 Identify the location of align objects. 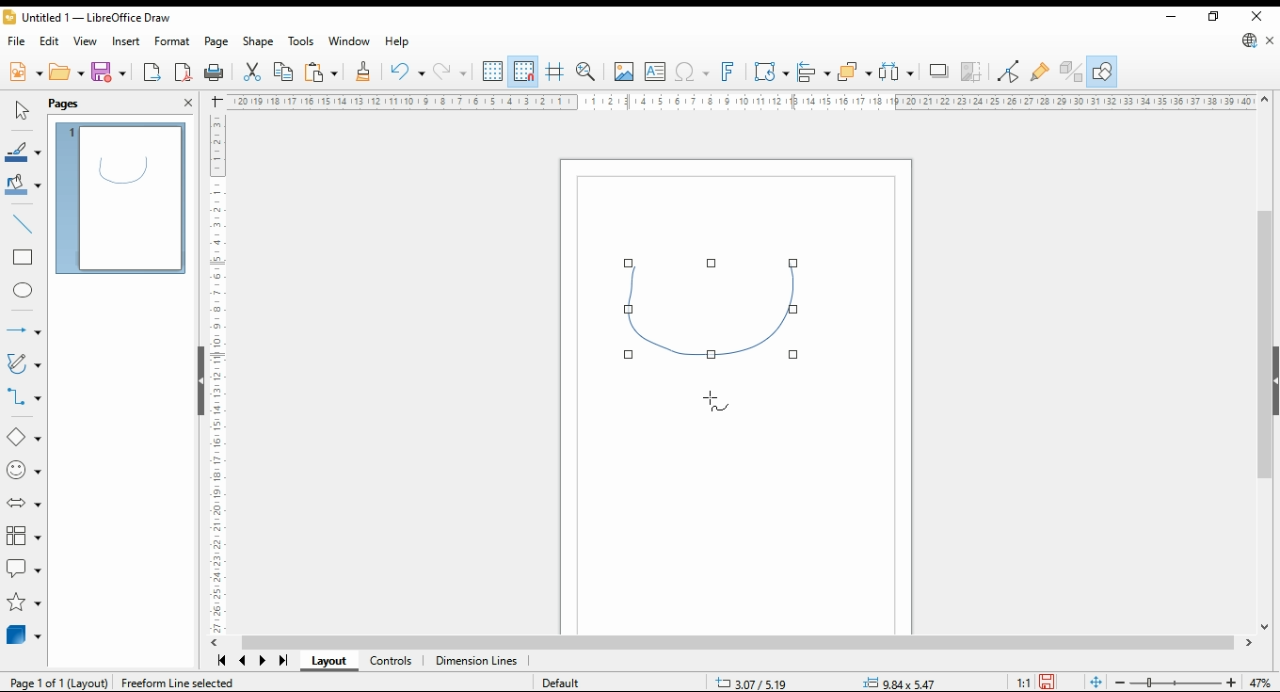
(814, 72).